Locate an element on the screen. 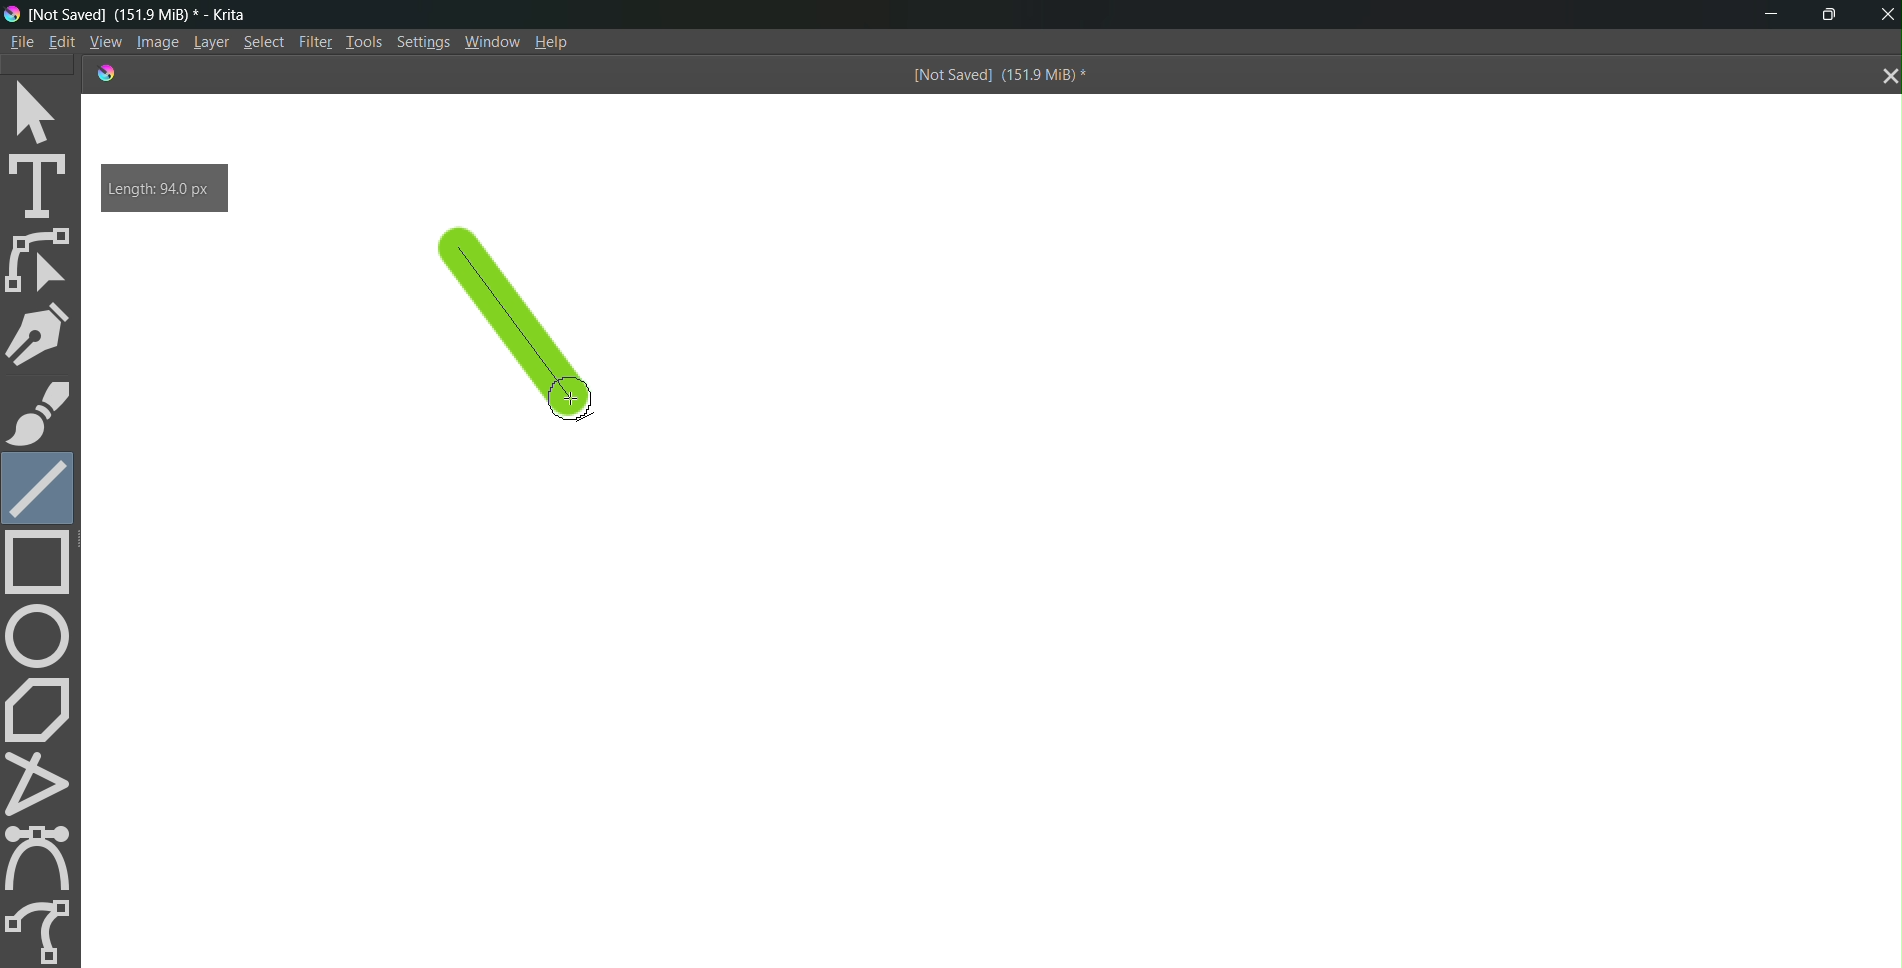 This screenshot has width=1902, height=968. select is located at coordinates (43, 110).